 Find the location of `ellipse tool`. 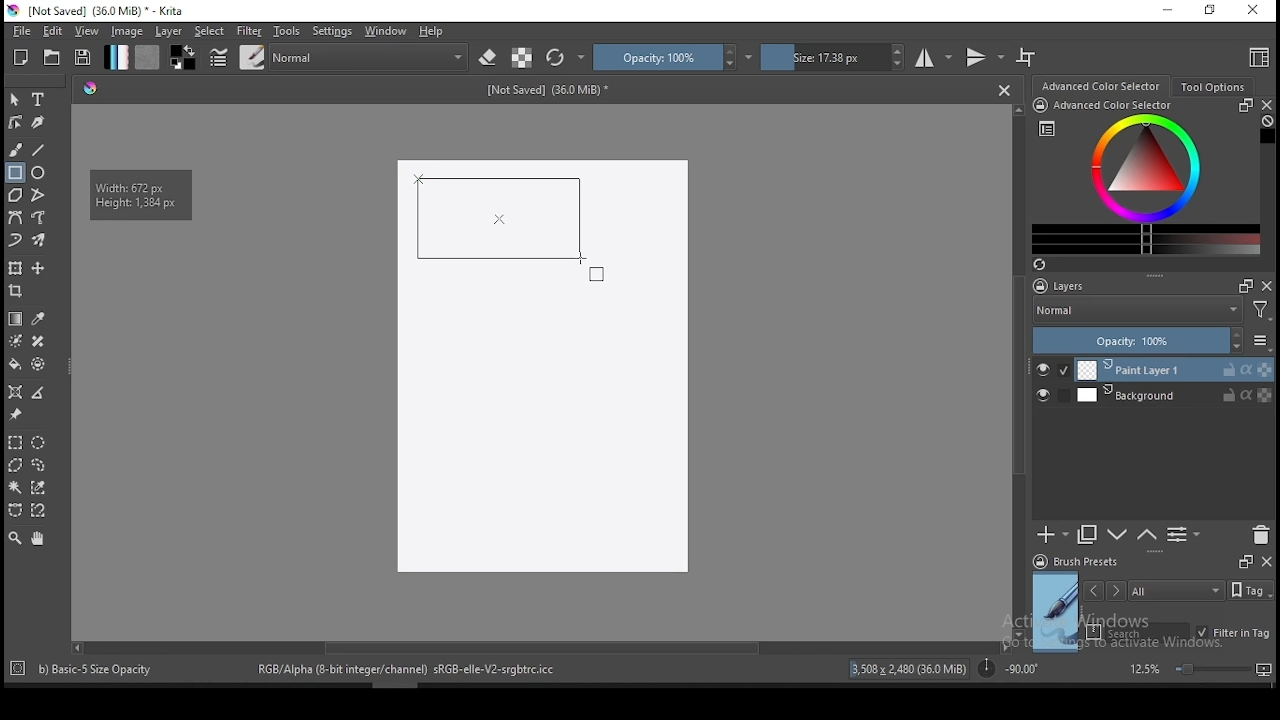

ellipse tool is located at coordinates (39, 171).